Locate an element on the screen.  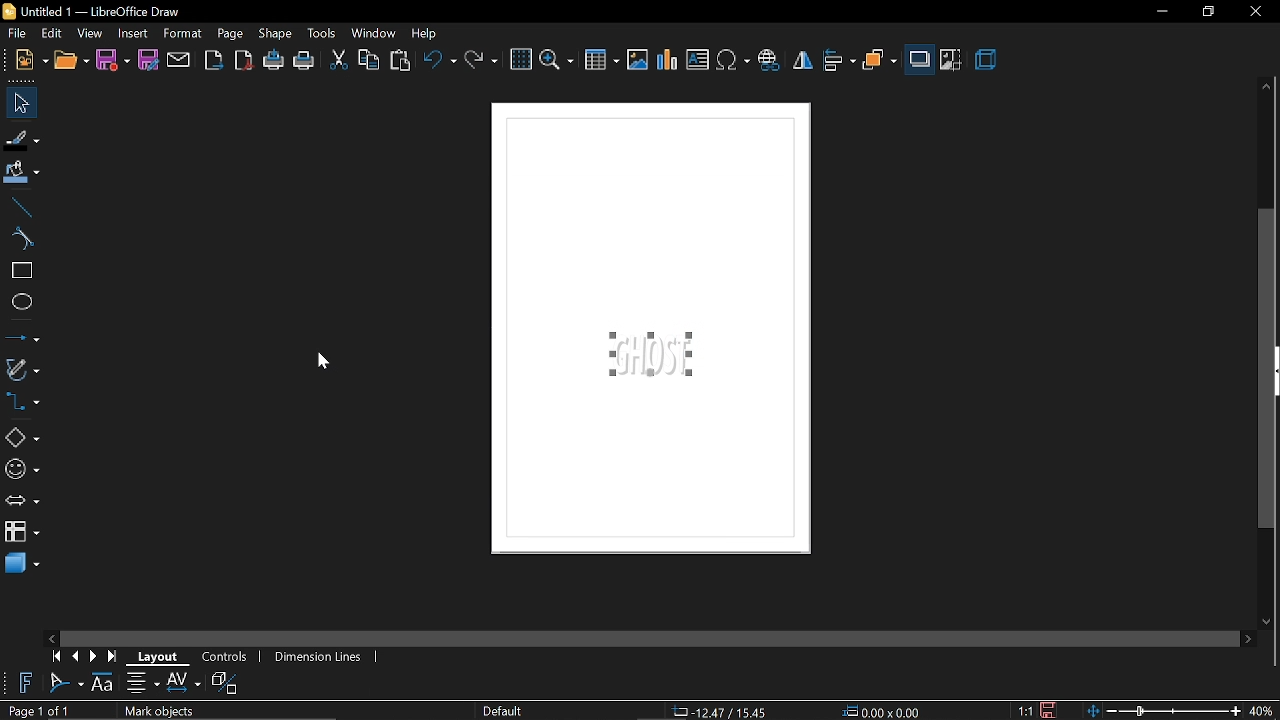
shape is located at coordinates (275, 35).